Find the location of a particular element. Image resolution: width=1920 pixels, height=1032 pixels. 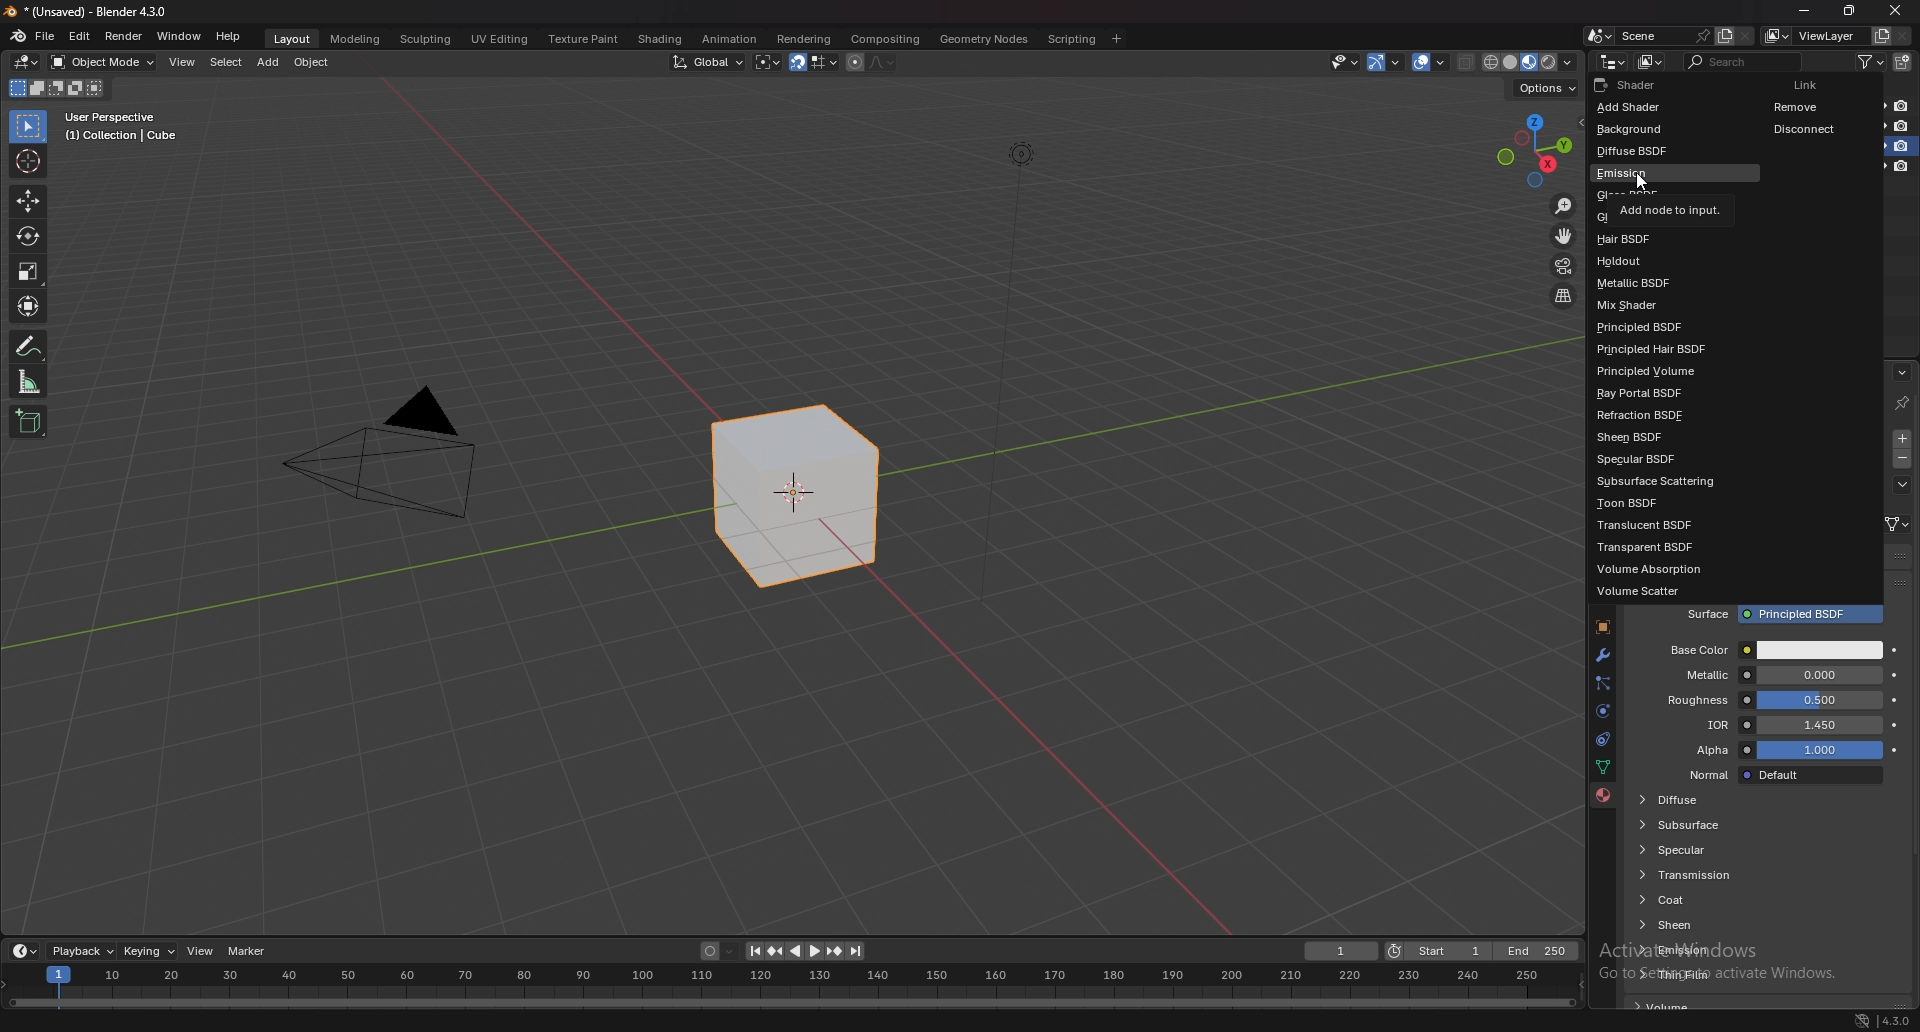

disable in renders is located at coordinates (1902, 166).